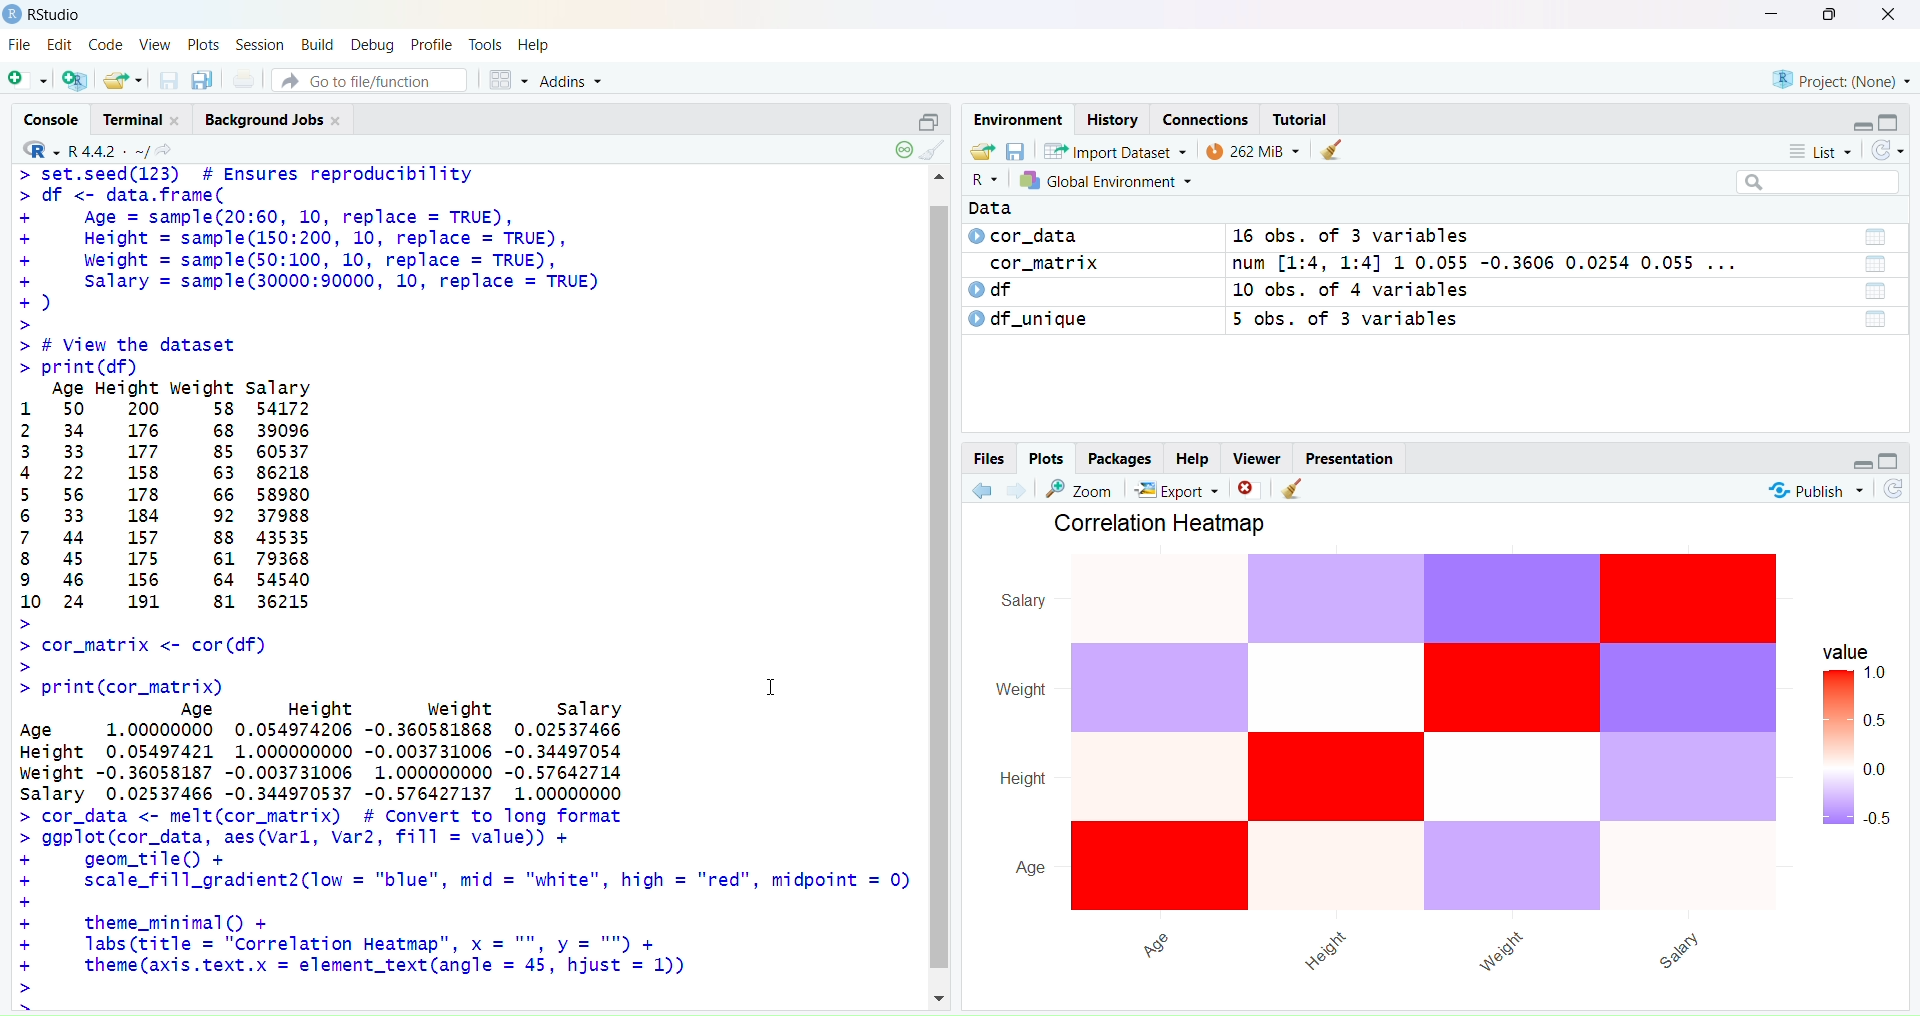 The width and height of the screenshot is (1920, 1016). Describe the element at coordinates (318, 43) in the screenshot. I see `Build` at that location.